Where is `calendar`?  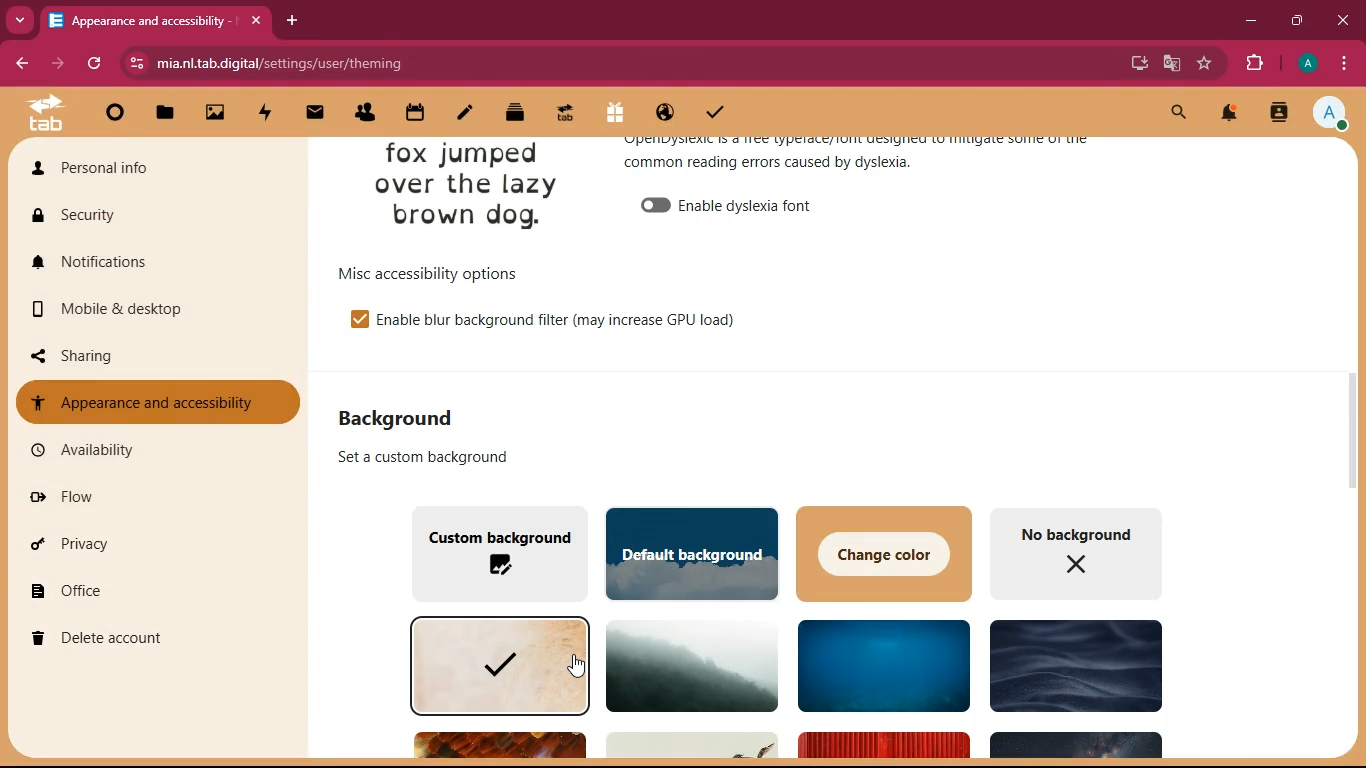
calendar is located at coordinates (417, 114).